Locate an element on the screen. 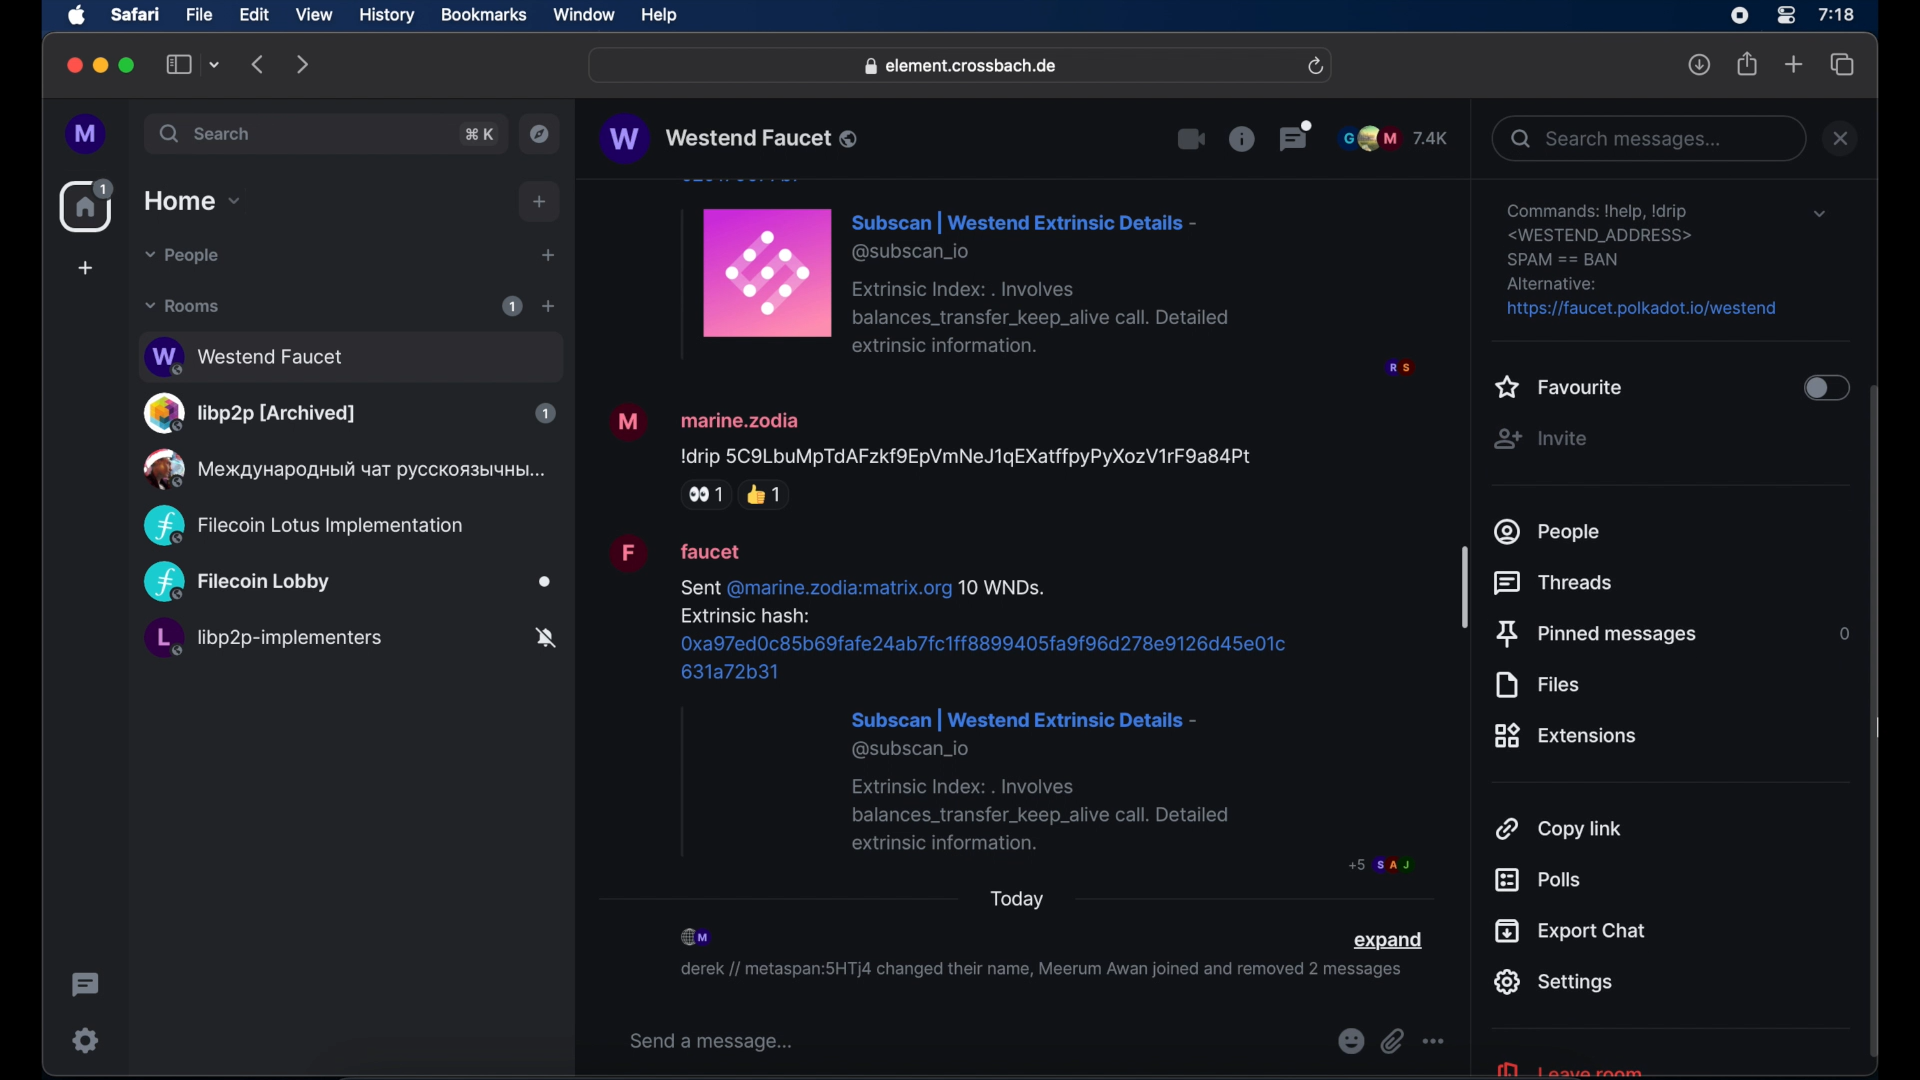  leave room is located at coordinates (1568, 1067).